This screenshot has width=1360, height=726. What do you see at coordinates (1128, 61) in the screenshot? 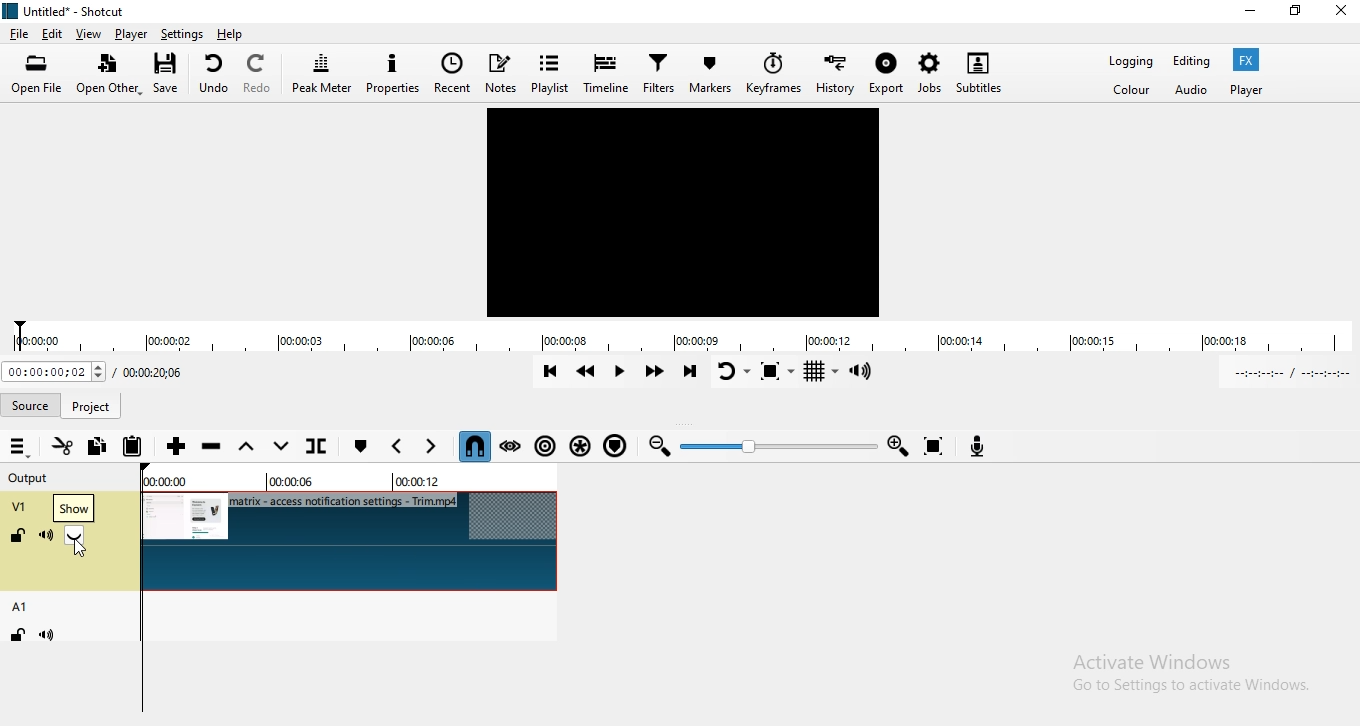
I see `Logging` at bounding box center [1128, 61].